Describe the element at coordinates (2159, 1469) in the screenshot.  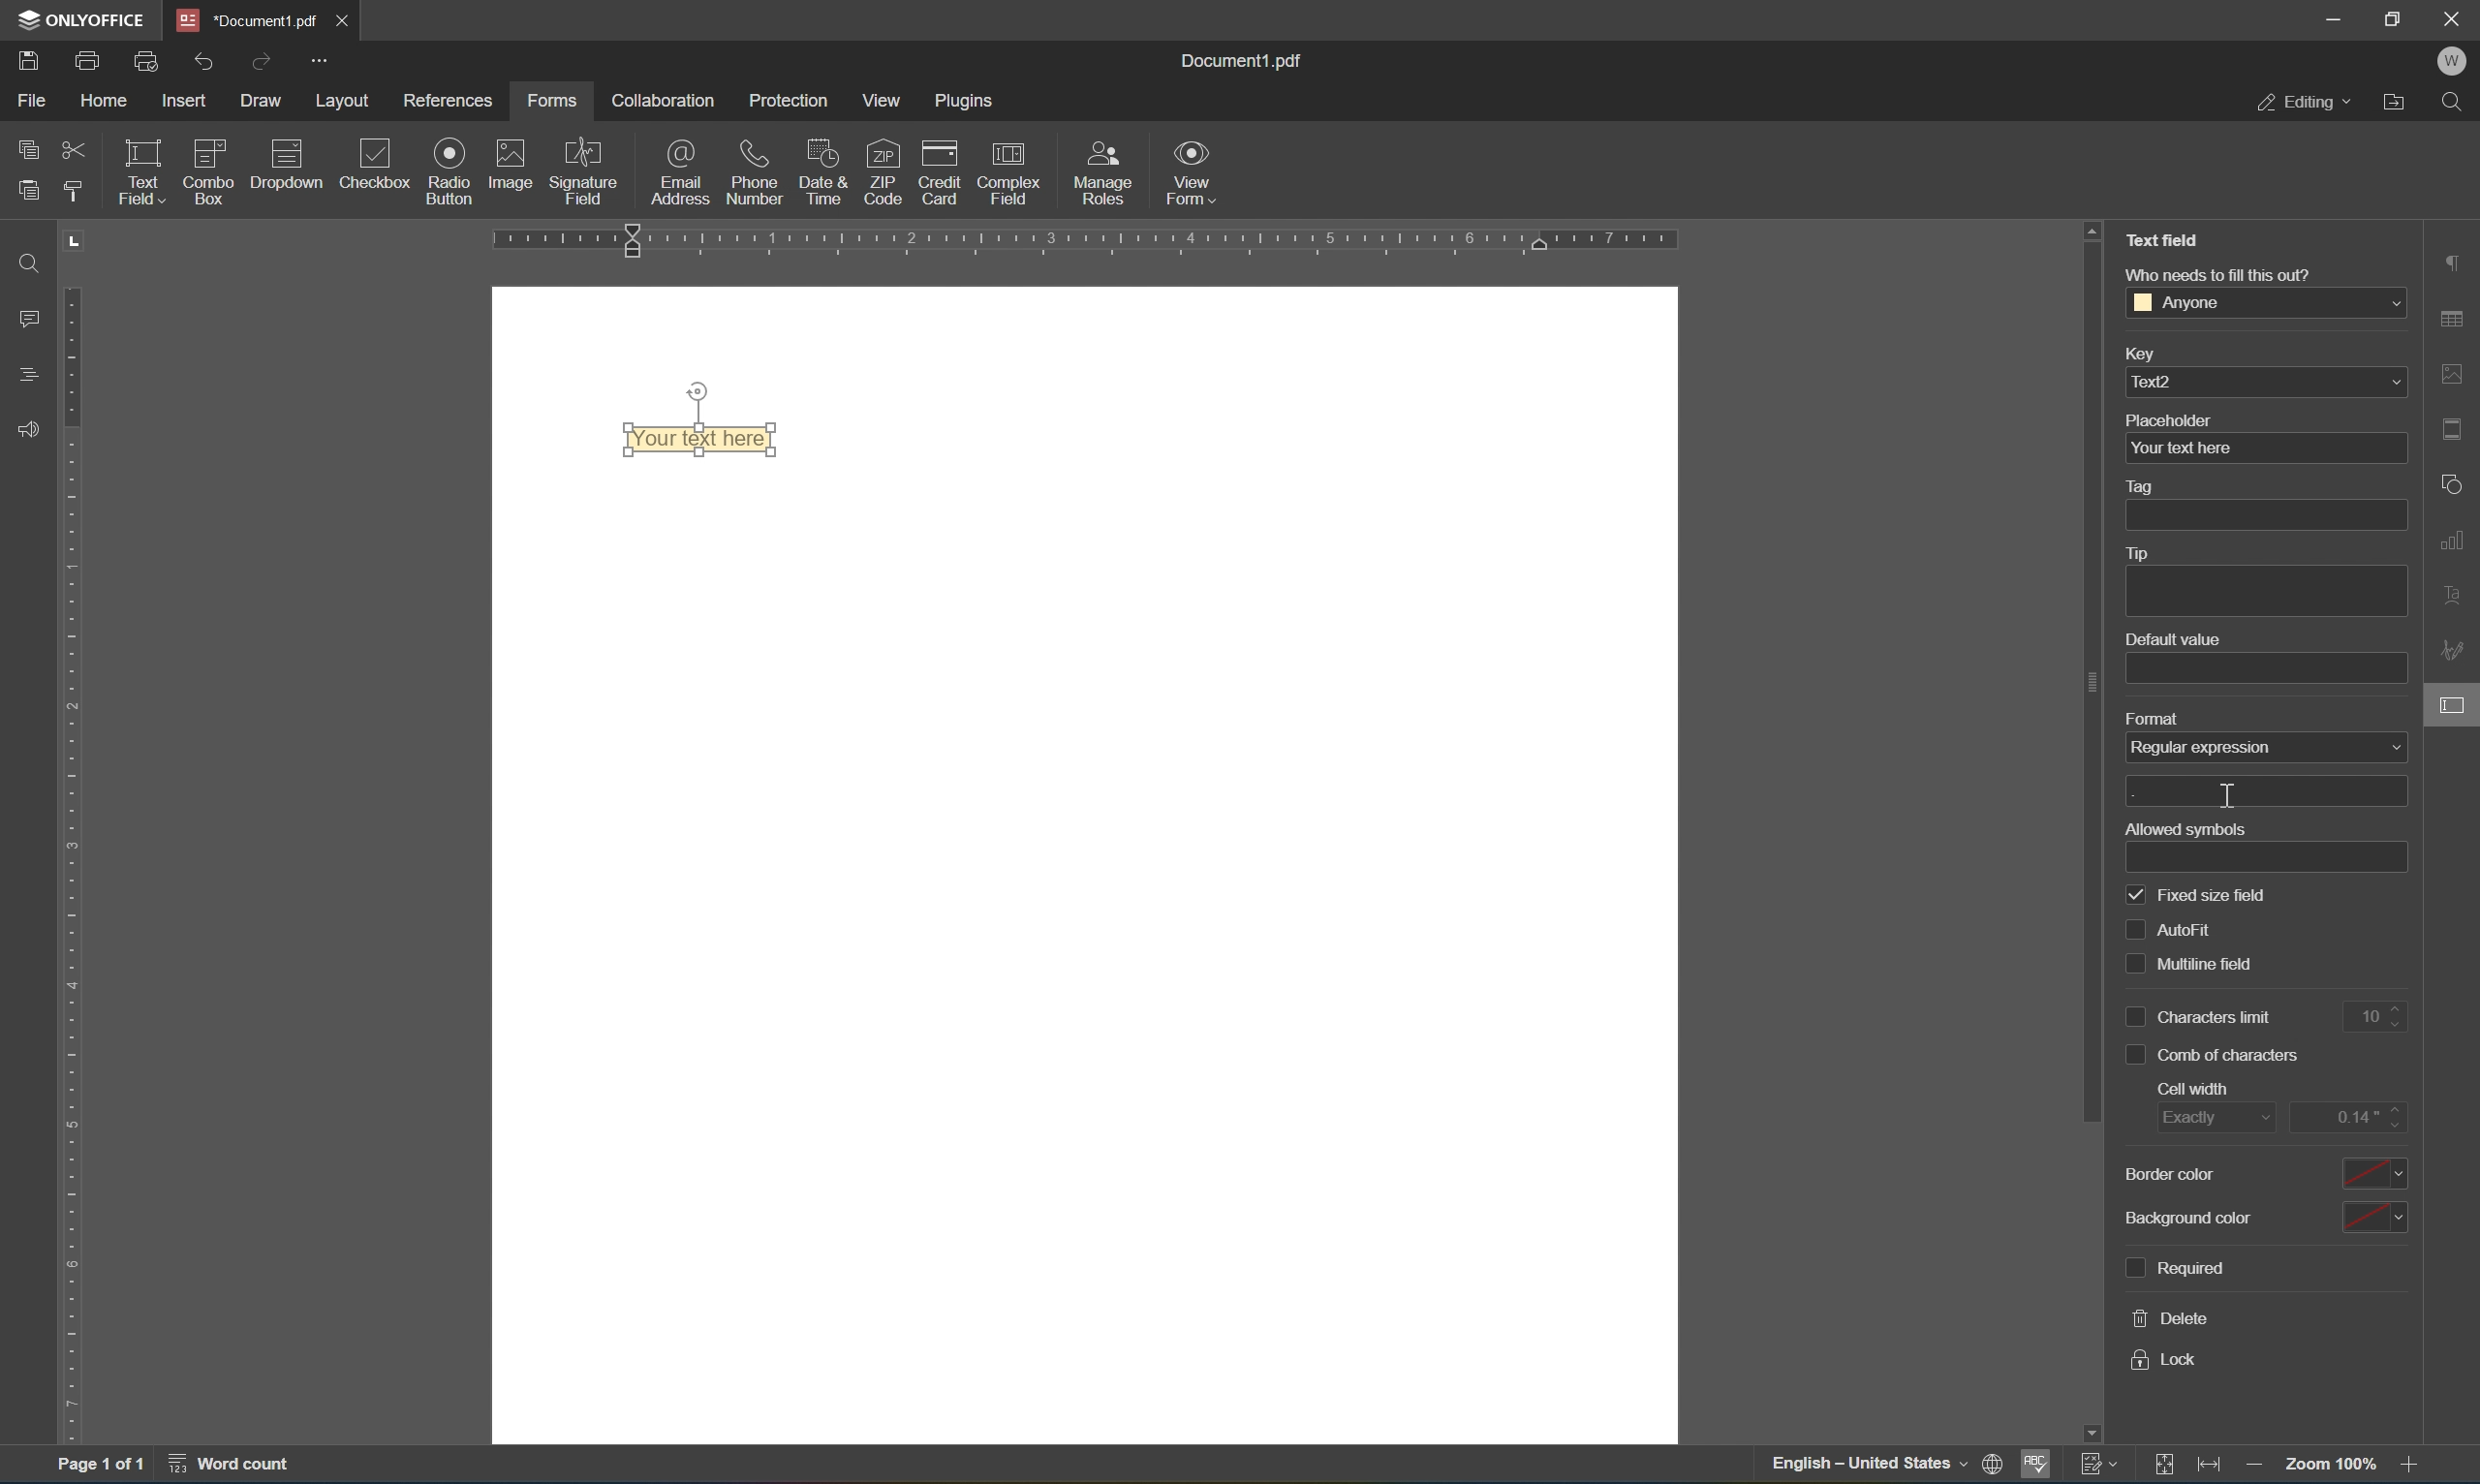
I see `fit to slide` at that location.